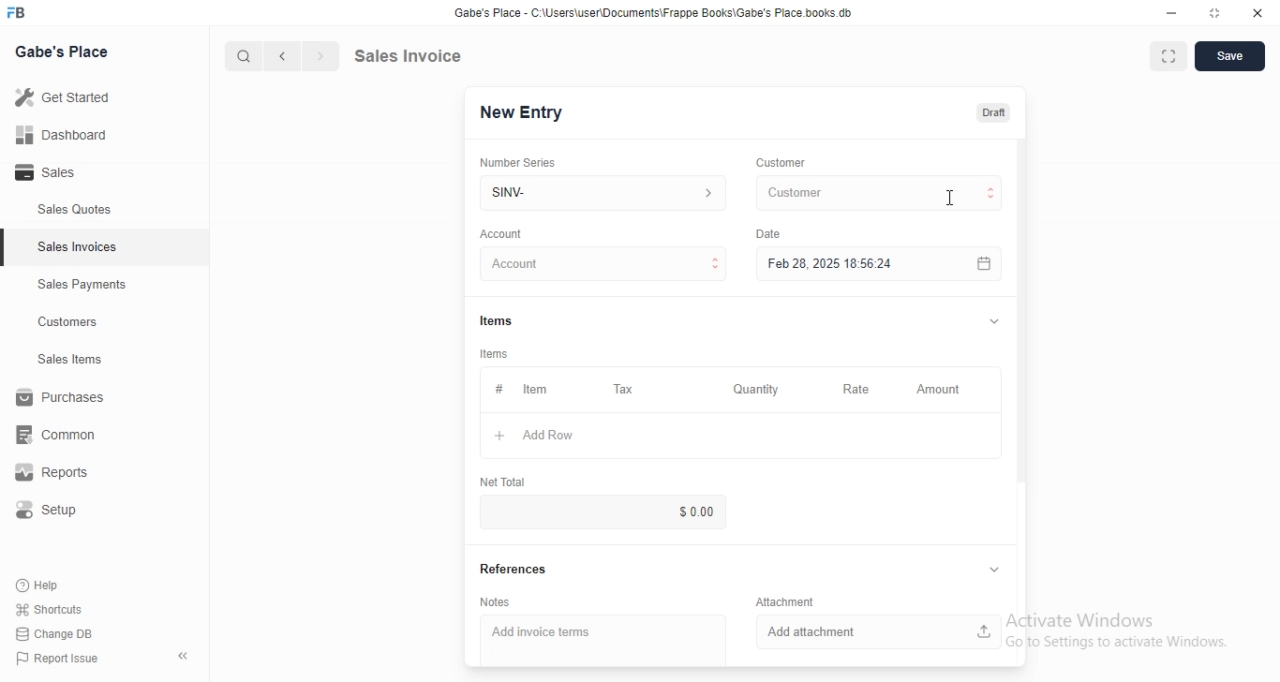 This screenshot has width=1280, height=682. I want to click on tem, so click(541, 389).